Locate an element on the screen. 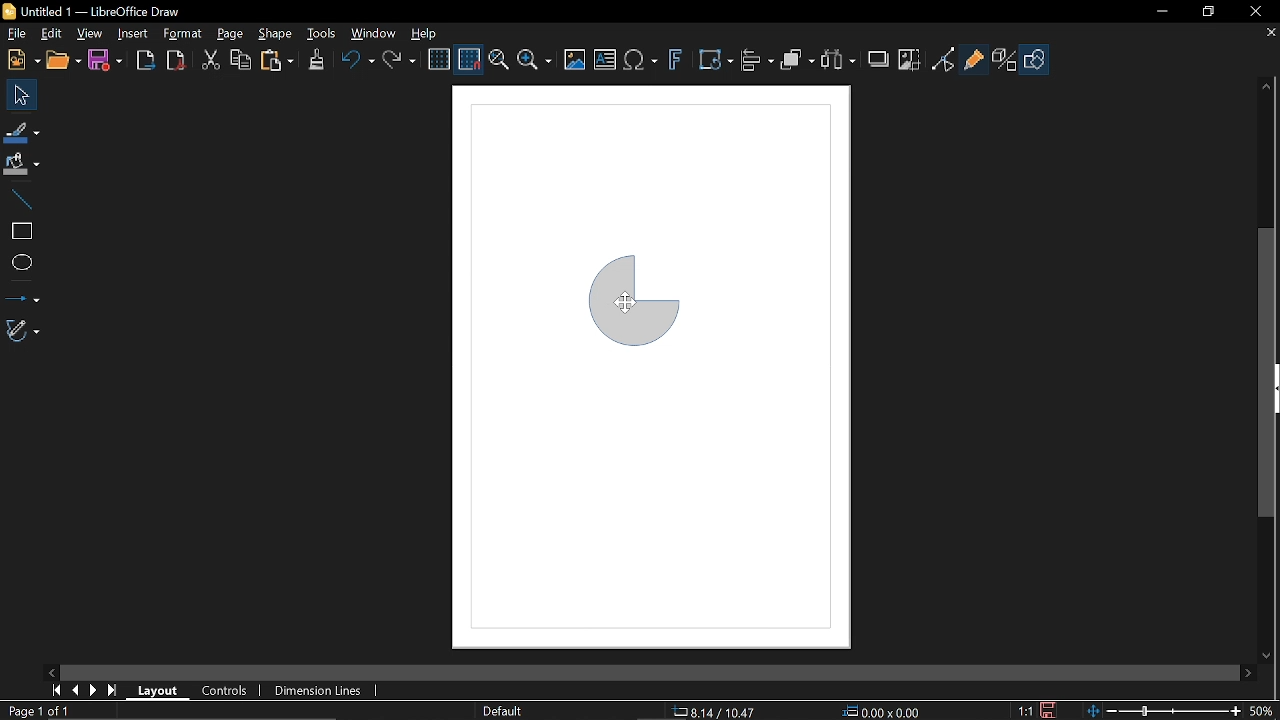  Insert is located at coordinates (134, 35).